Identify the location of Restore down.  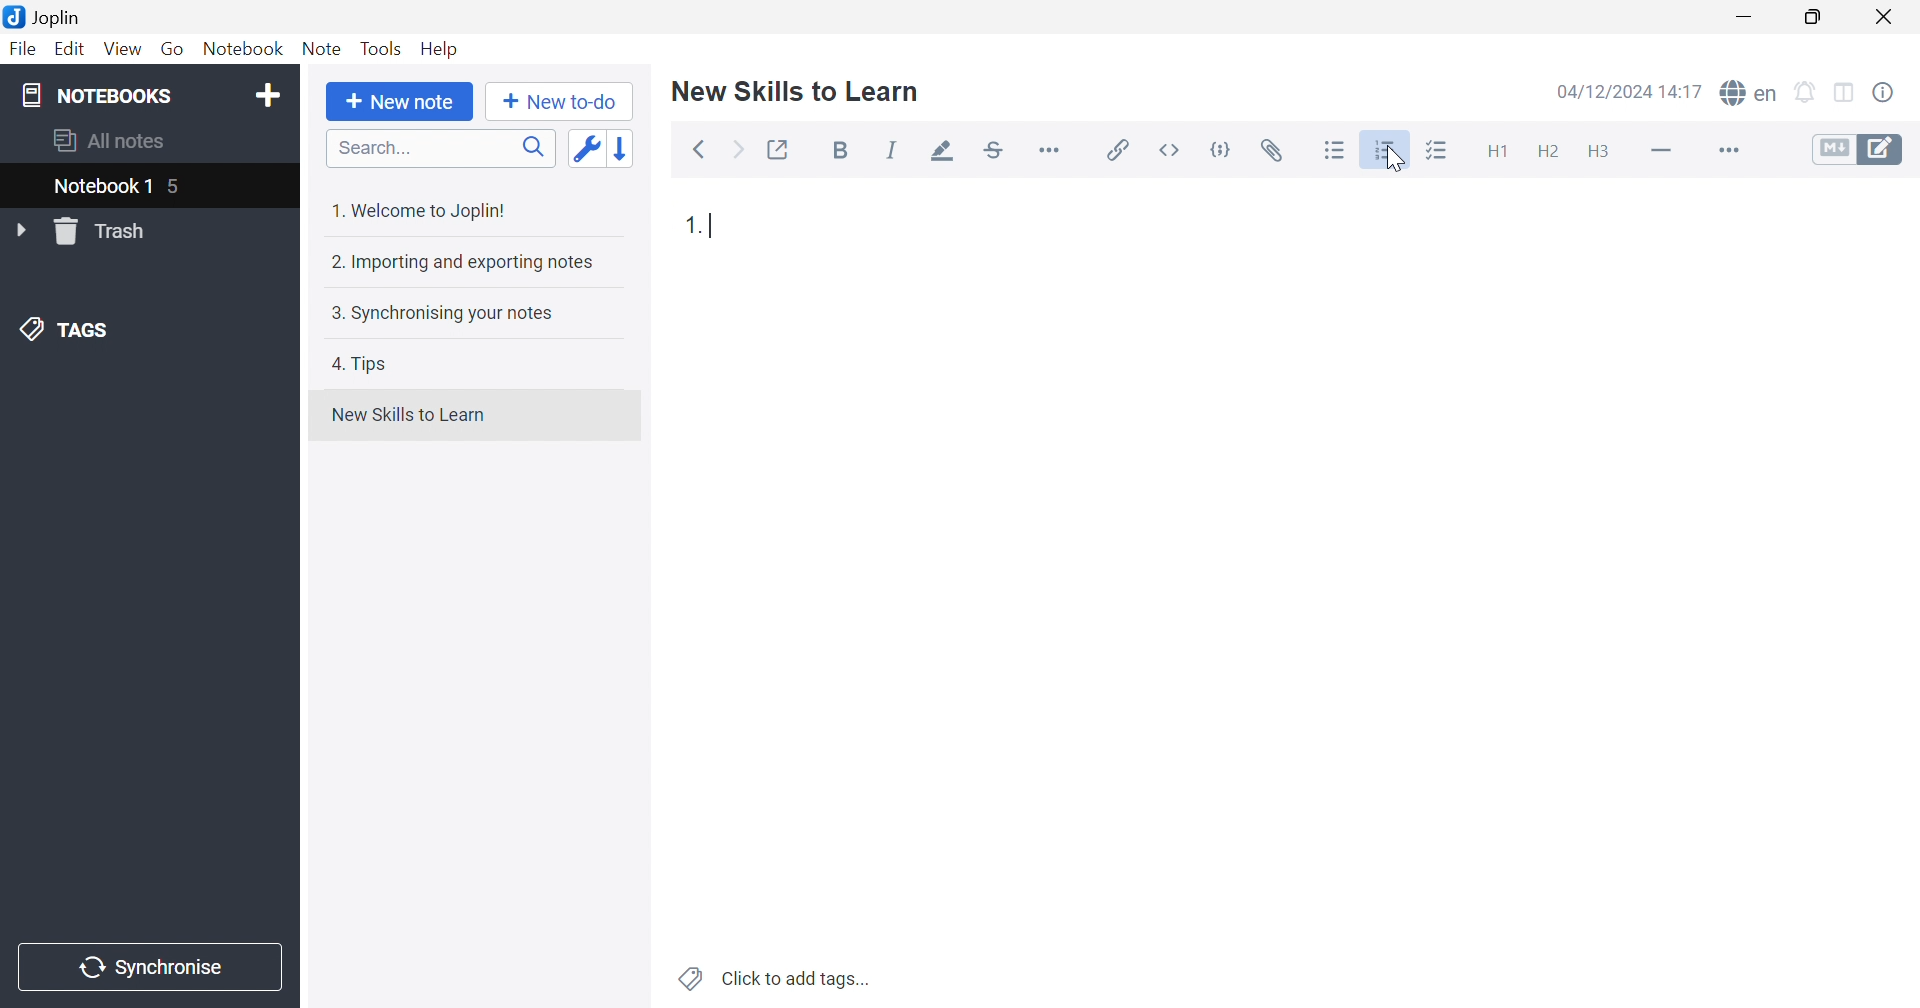
(1812, 17).